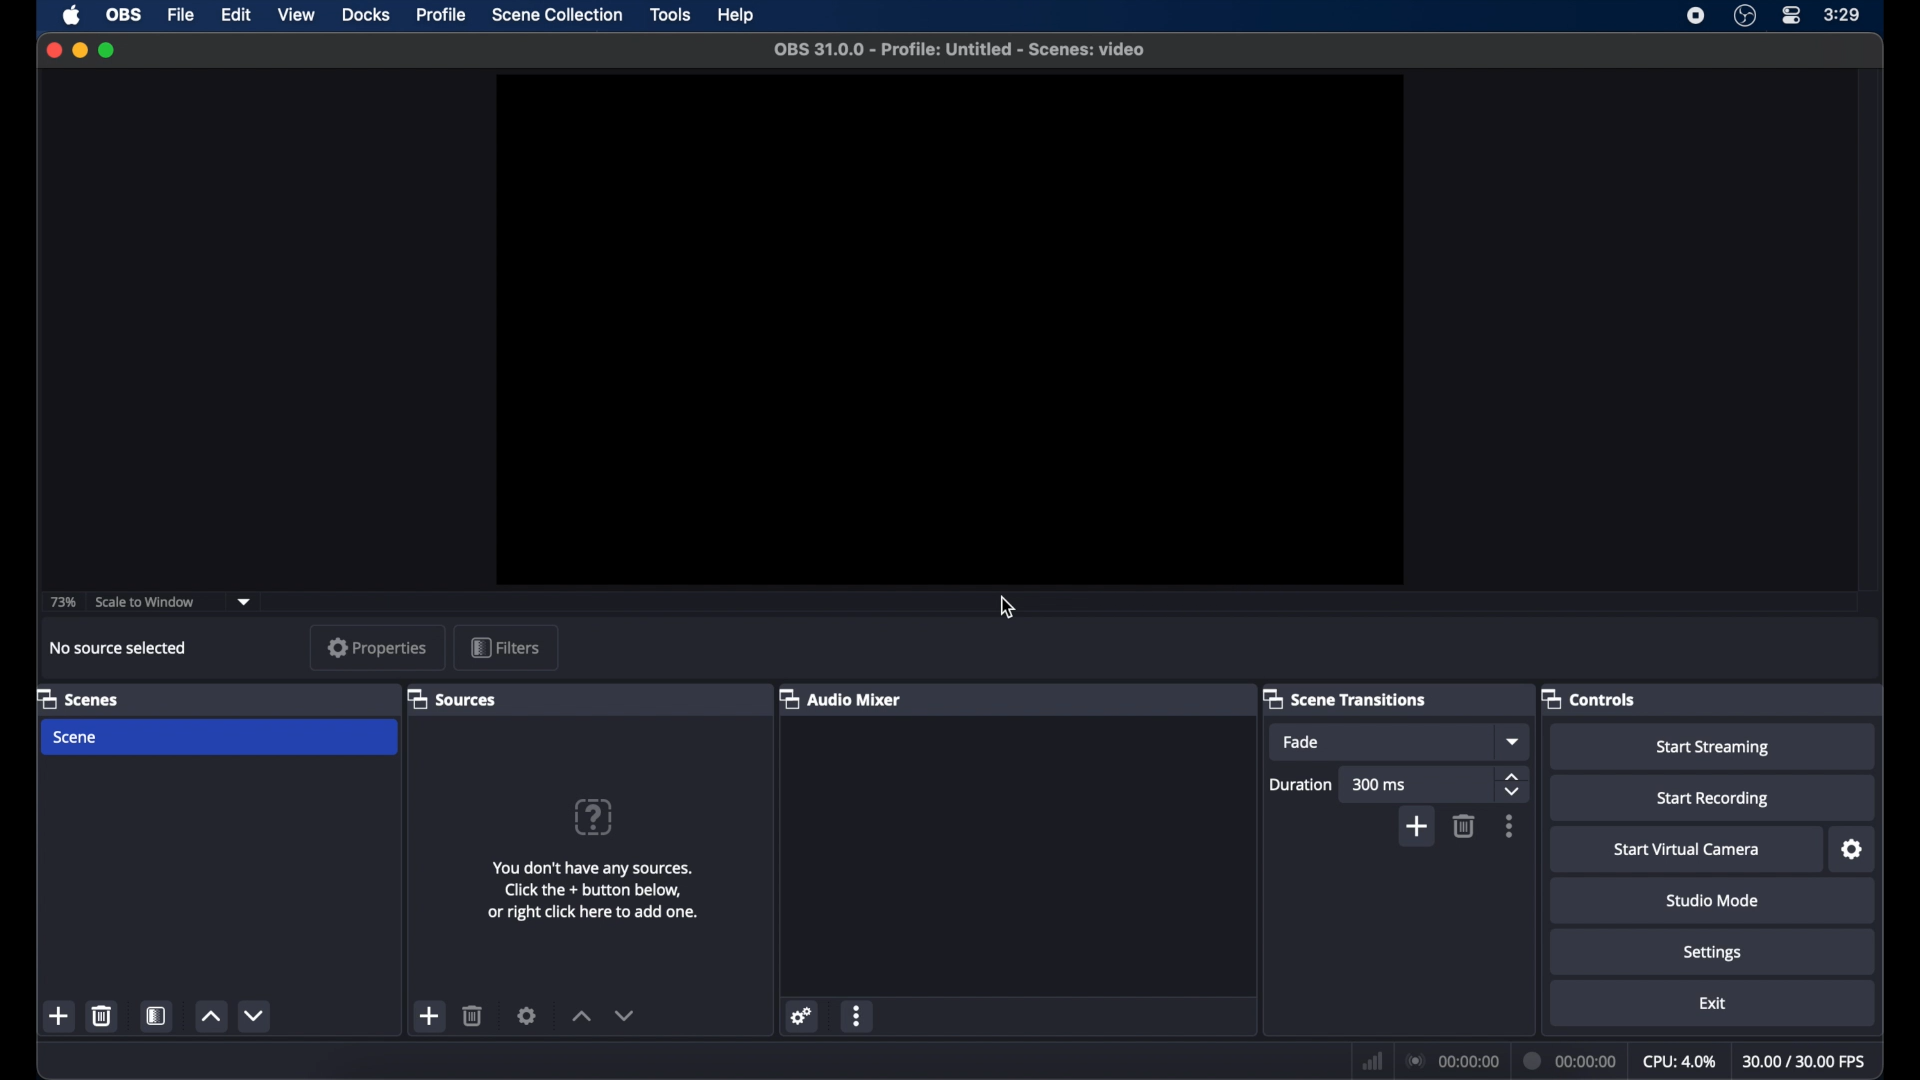  What do you see at coordinates (1450, 1060) in the screenshot?
I see `connection` at bounding box center [1450, 1060].